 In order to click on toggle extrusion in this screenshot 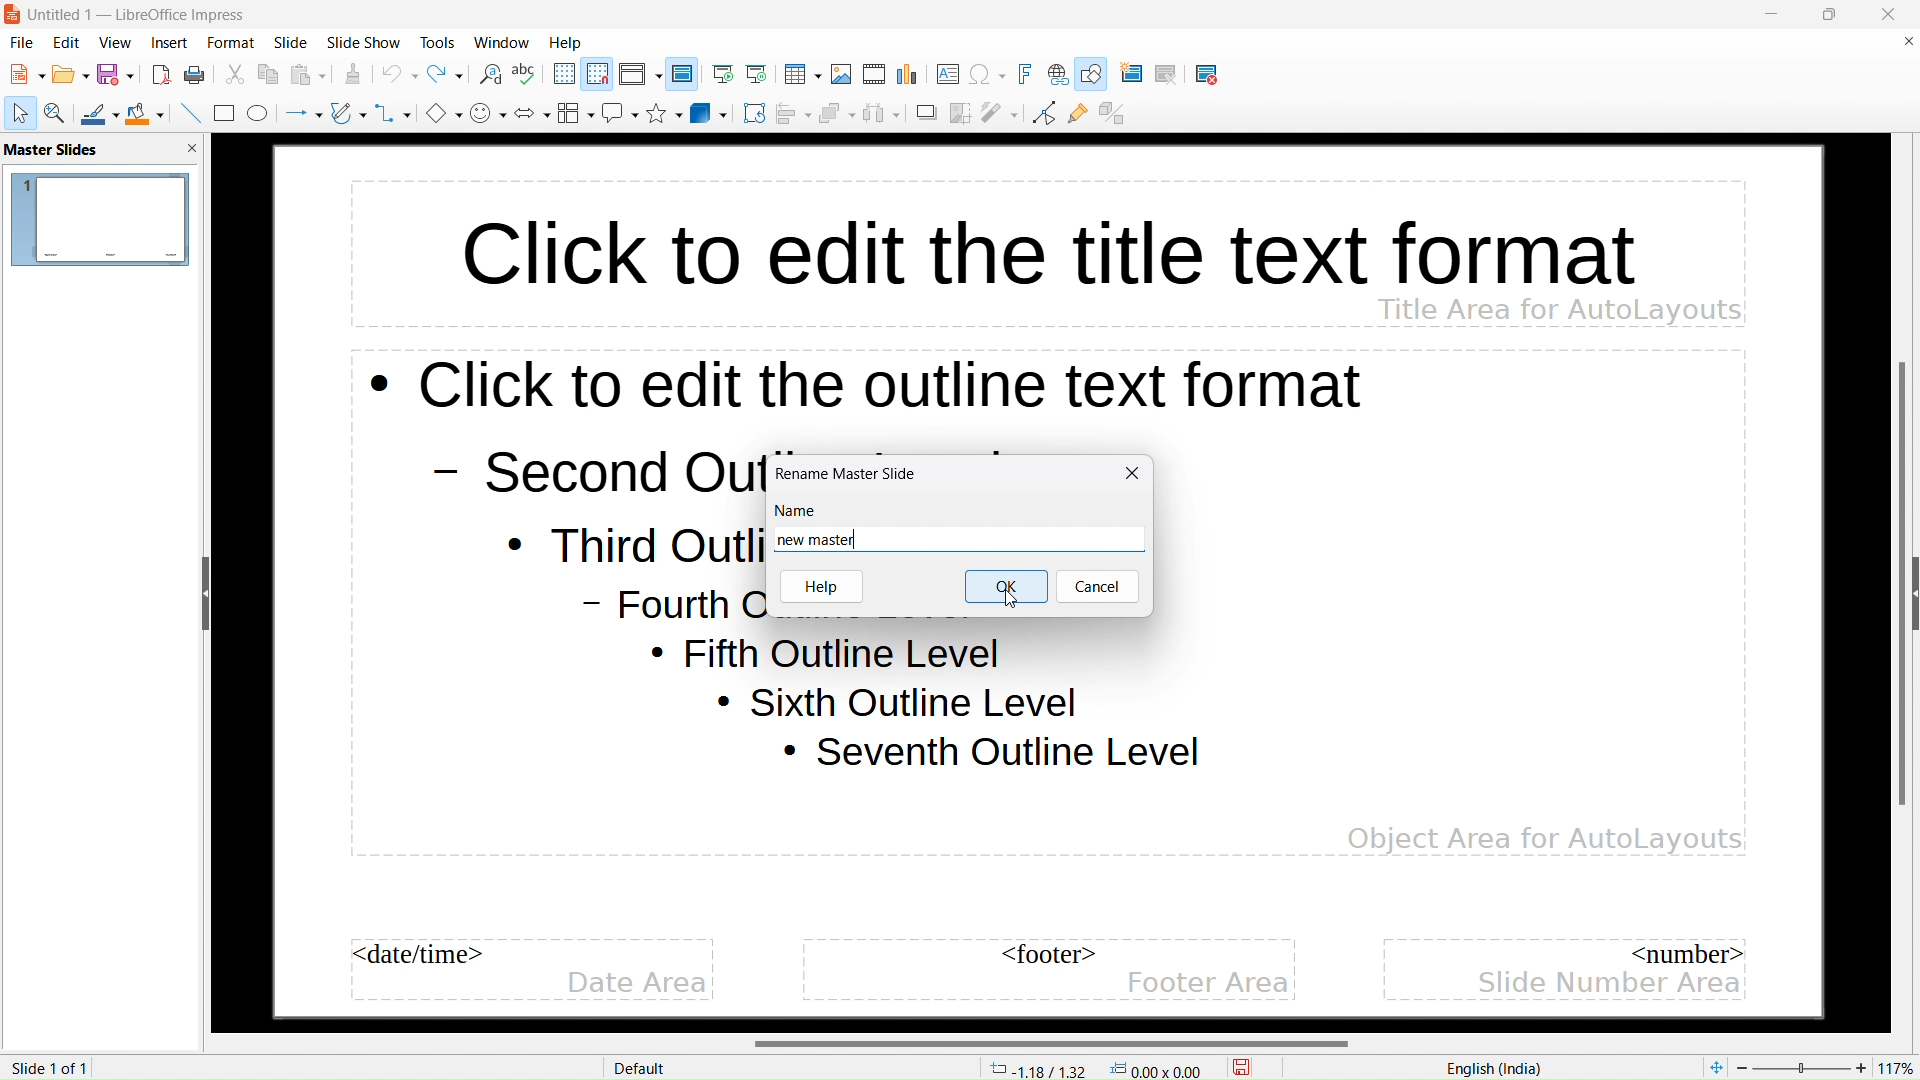, I will do `click(1112, 114)`.